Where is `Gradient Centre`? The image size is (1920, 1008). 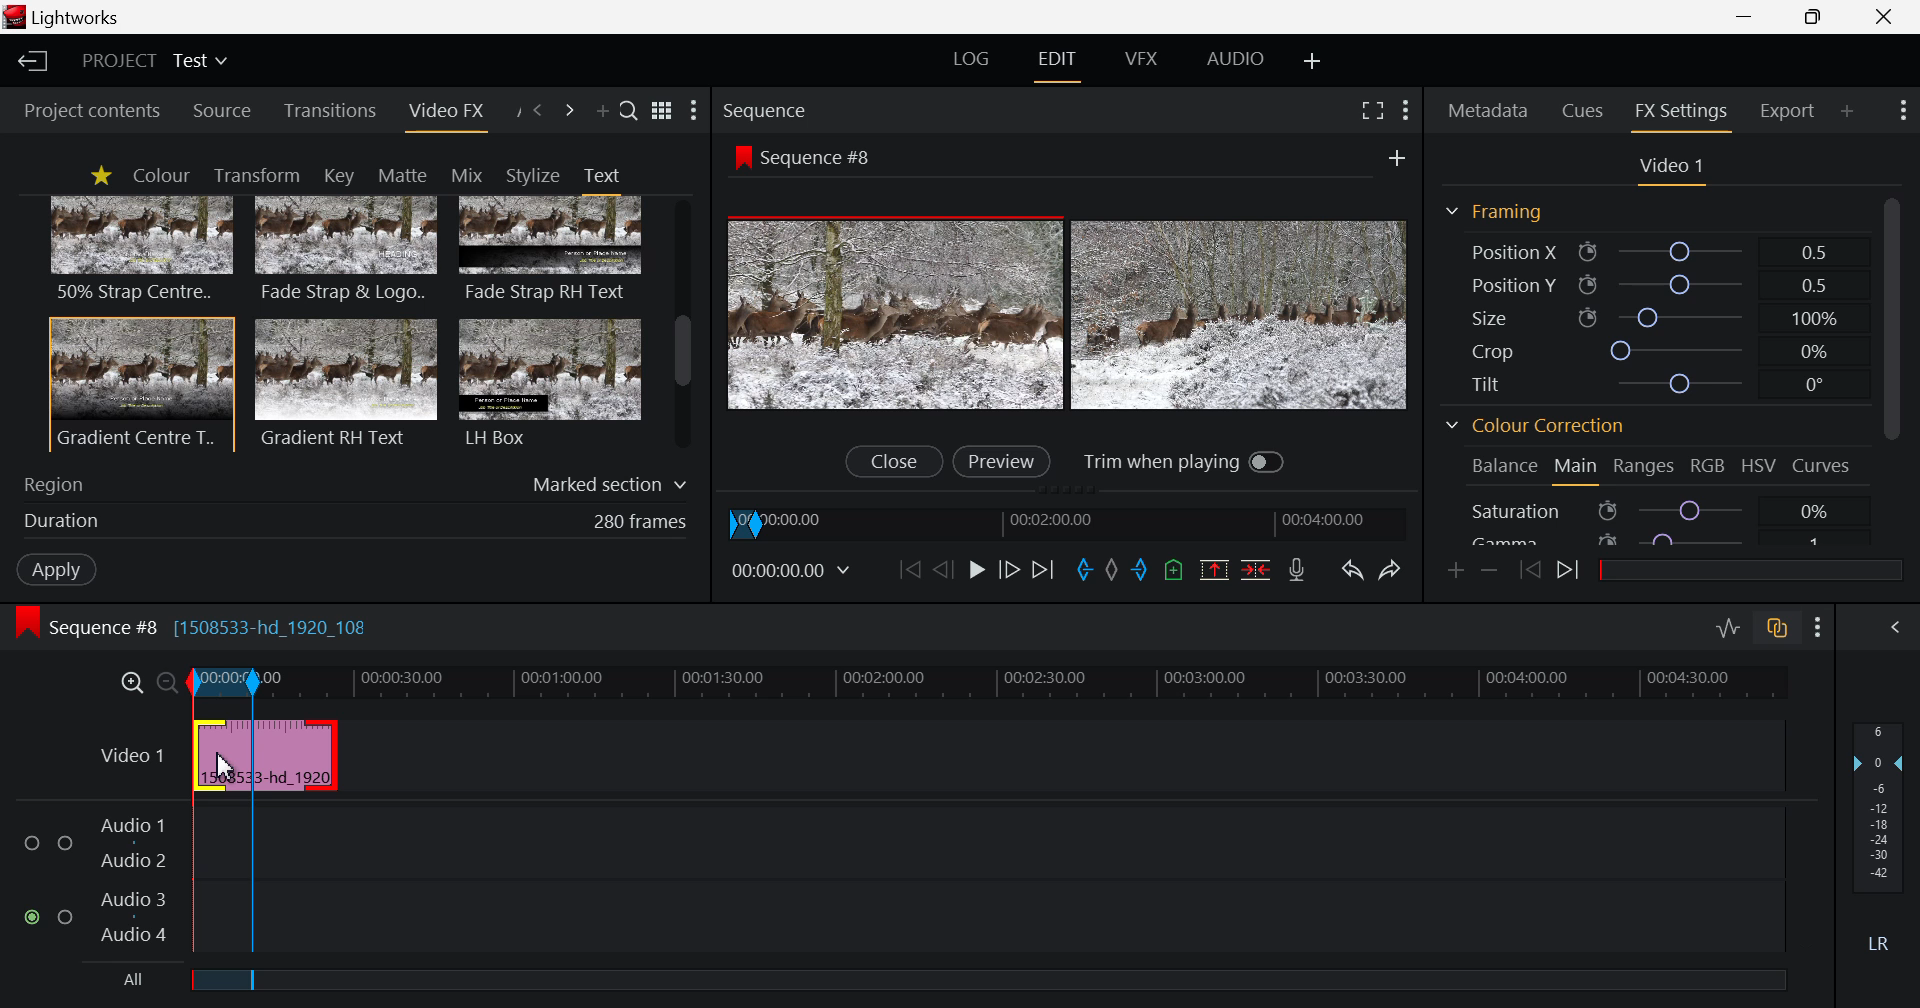
Gradient Centre is located at coordinates (140, 383).